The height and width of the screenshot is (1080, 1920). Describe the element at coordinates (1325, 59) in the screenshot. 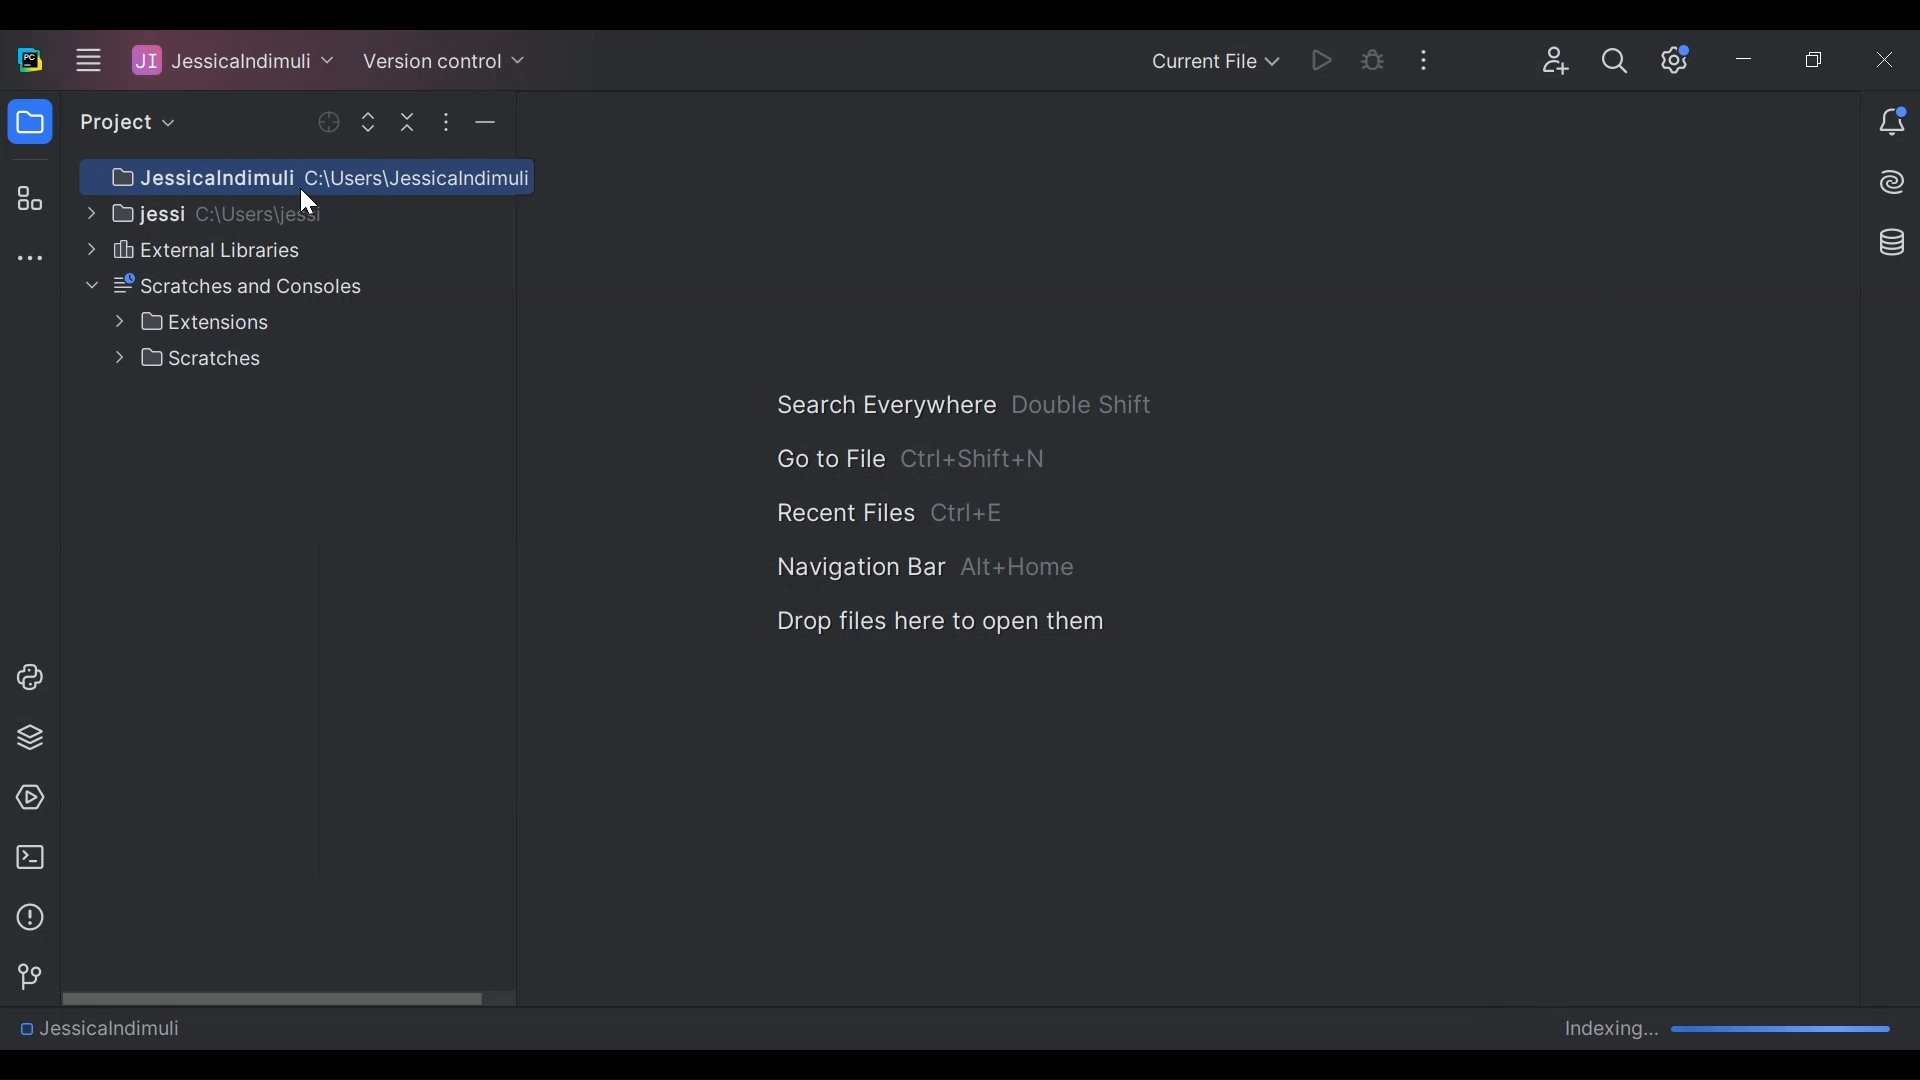

I see `Run` at that location.